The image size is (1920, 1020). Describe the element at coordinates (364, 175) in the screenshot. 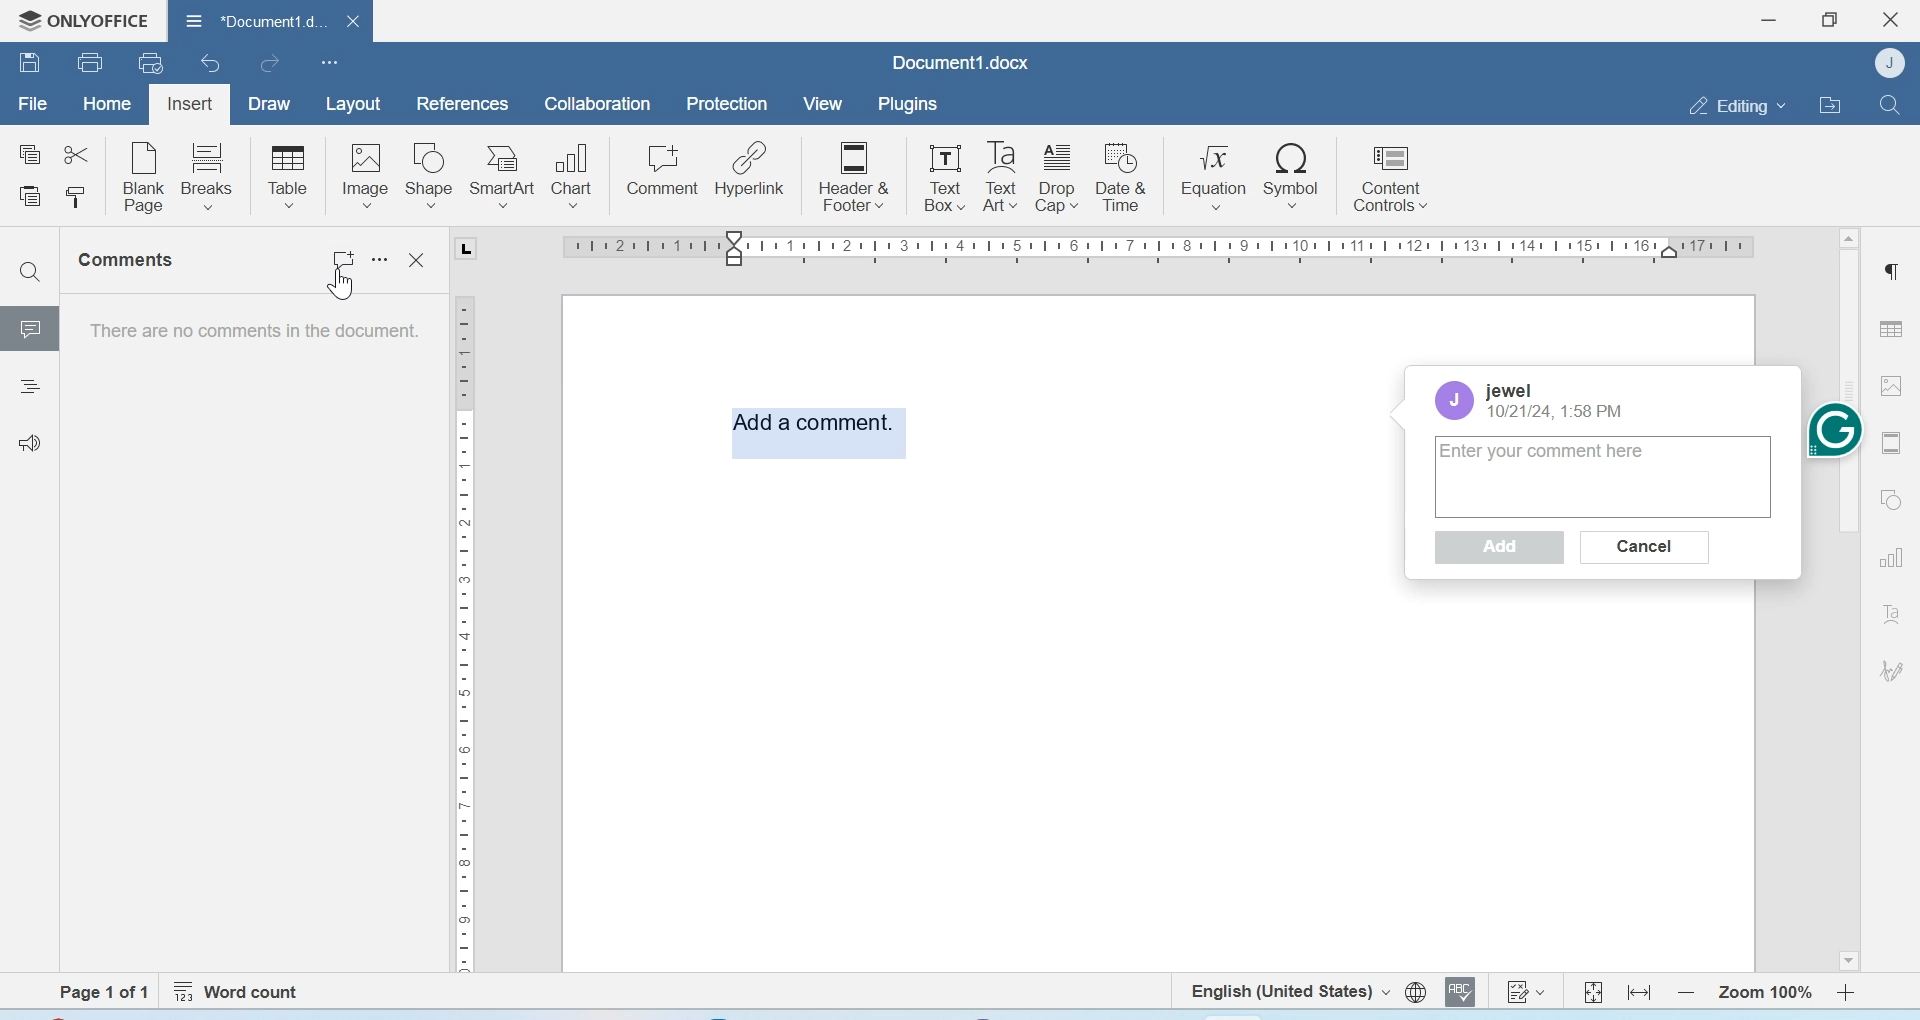

I see `Image` at that location.